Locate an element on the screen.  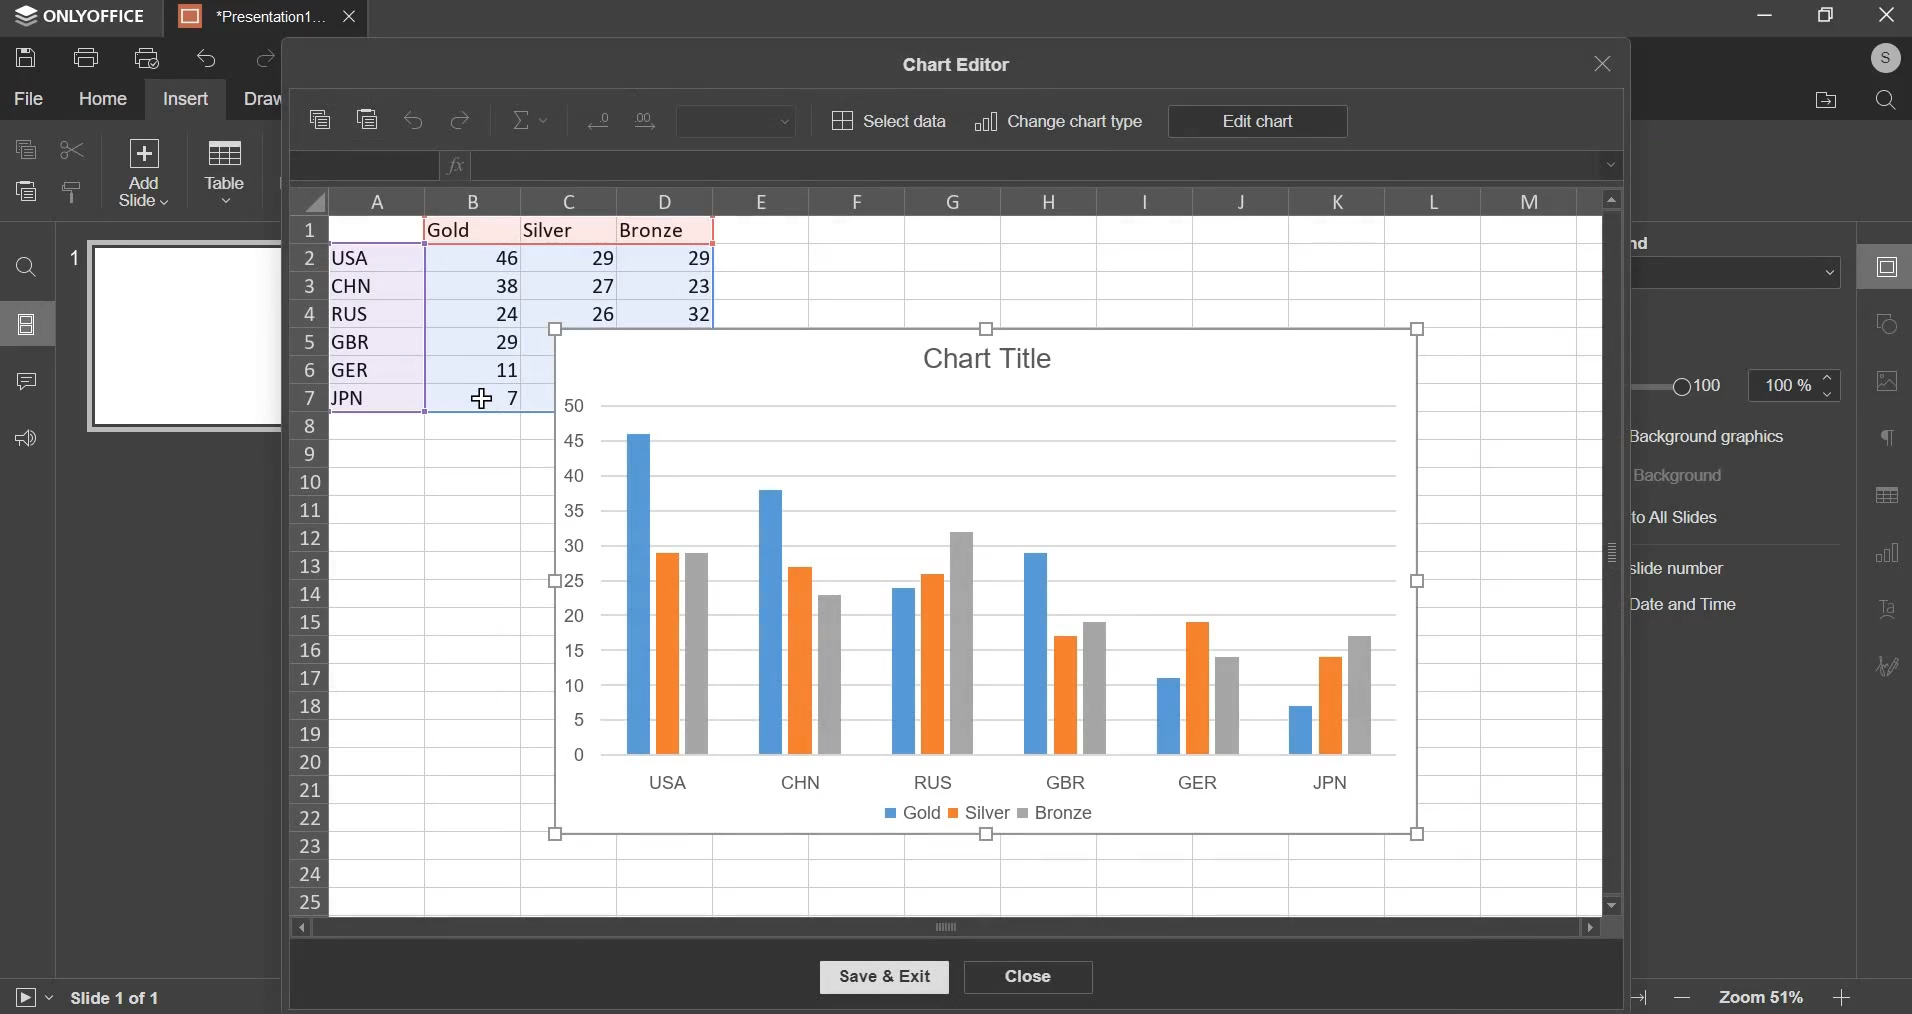
silver is located at coordinates (562, 229).